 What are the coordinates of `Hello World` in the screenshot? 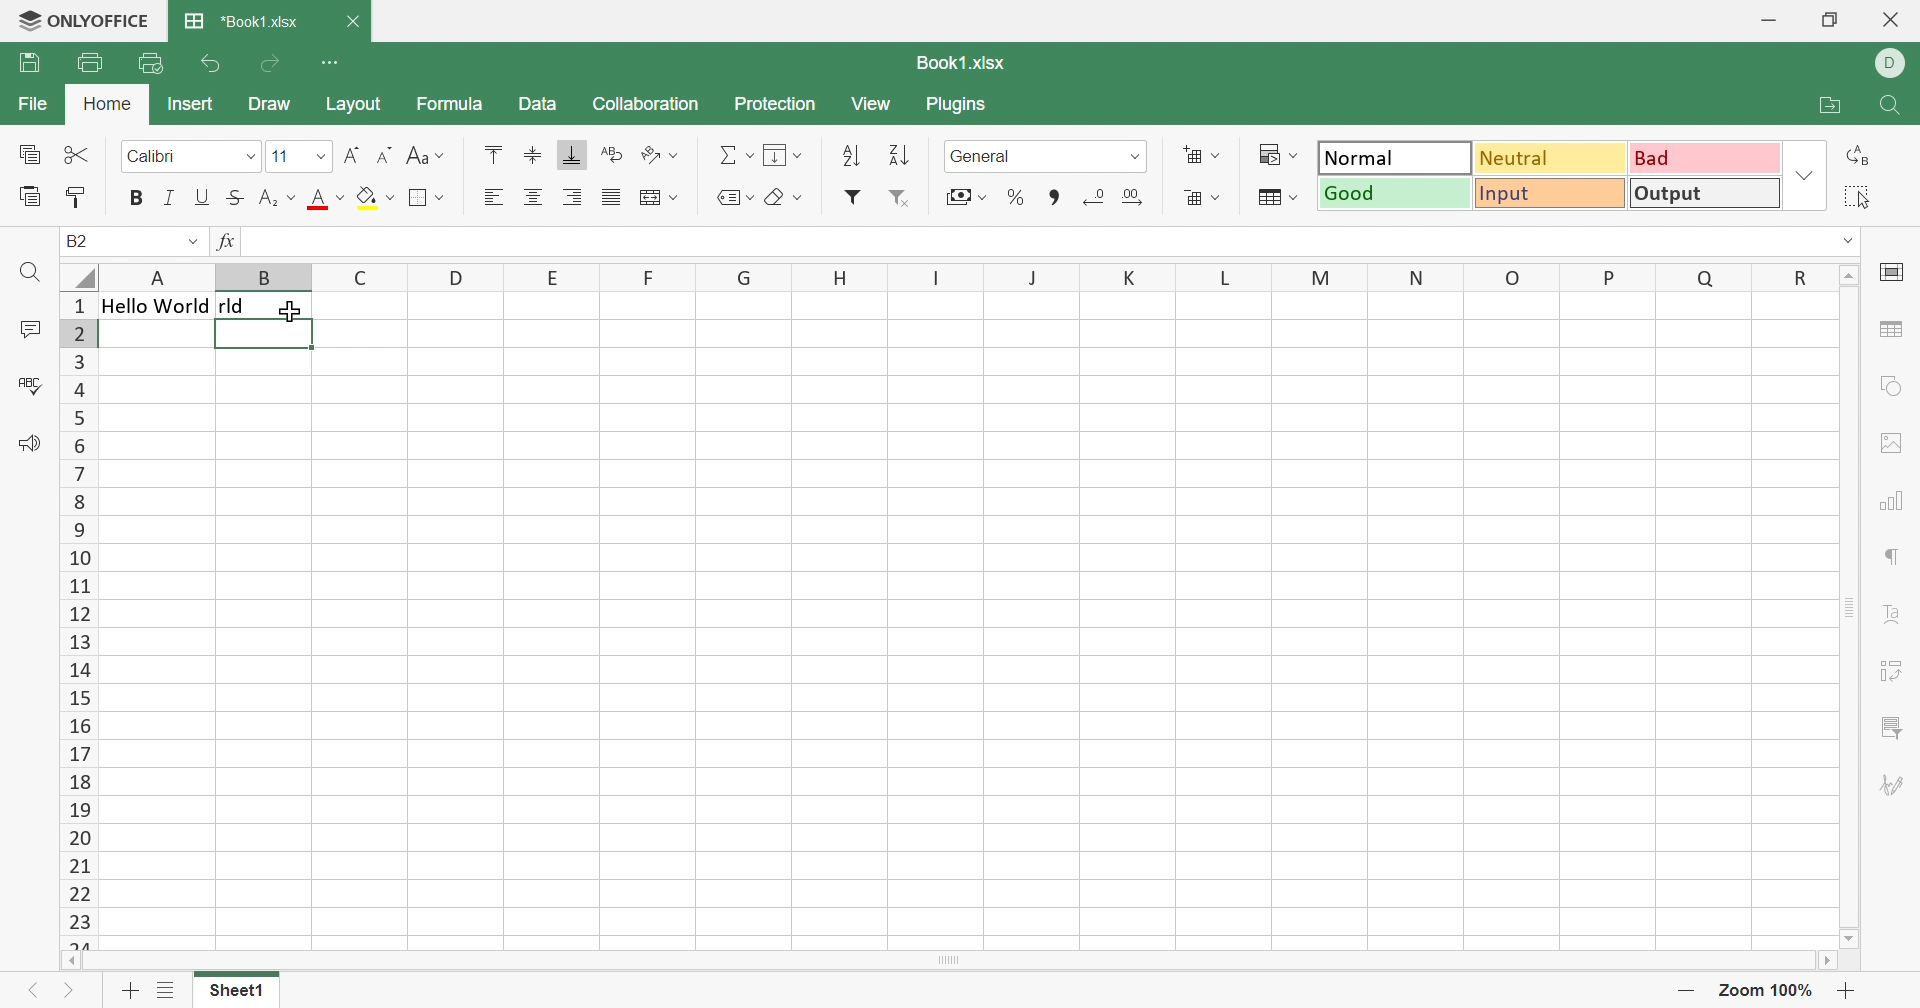 It's located at (156, 305).